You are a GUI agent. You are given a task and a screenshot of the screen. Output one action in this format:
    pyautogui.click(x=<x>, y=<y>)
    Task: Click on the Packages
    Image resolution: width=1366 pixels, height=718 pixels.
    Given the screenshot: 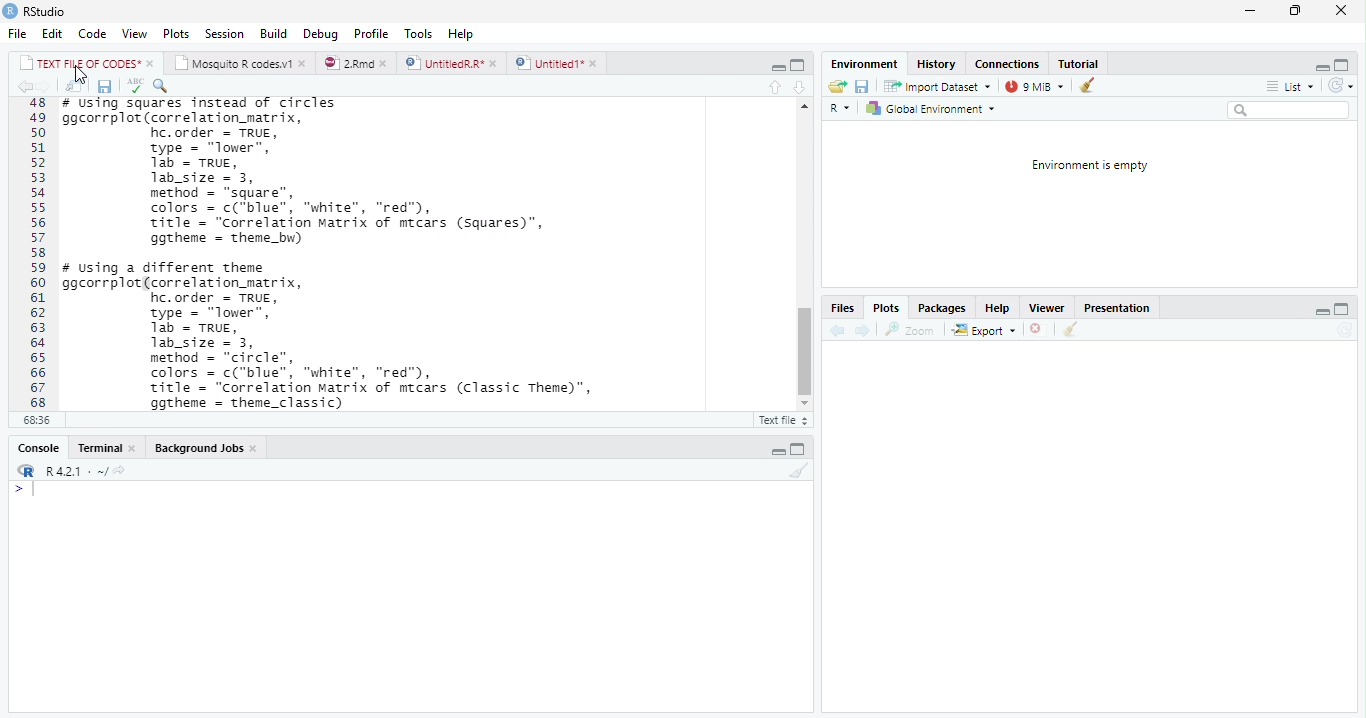 What is the action you would take?
    pyautogui.click(x=939, y=309)
    